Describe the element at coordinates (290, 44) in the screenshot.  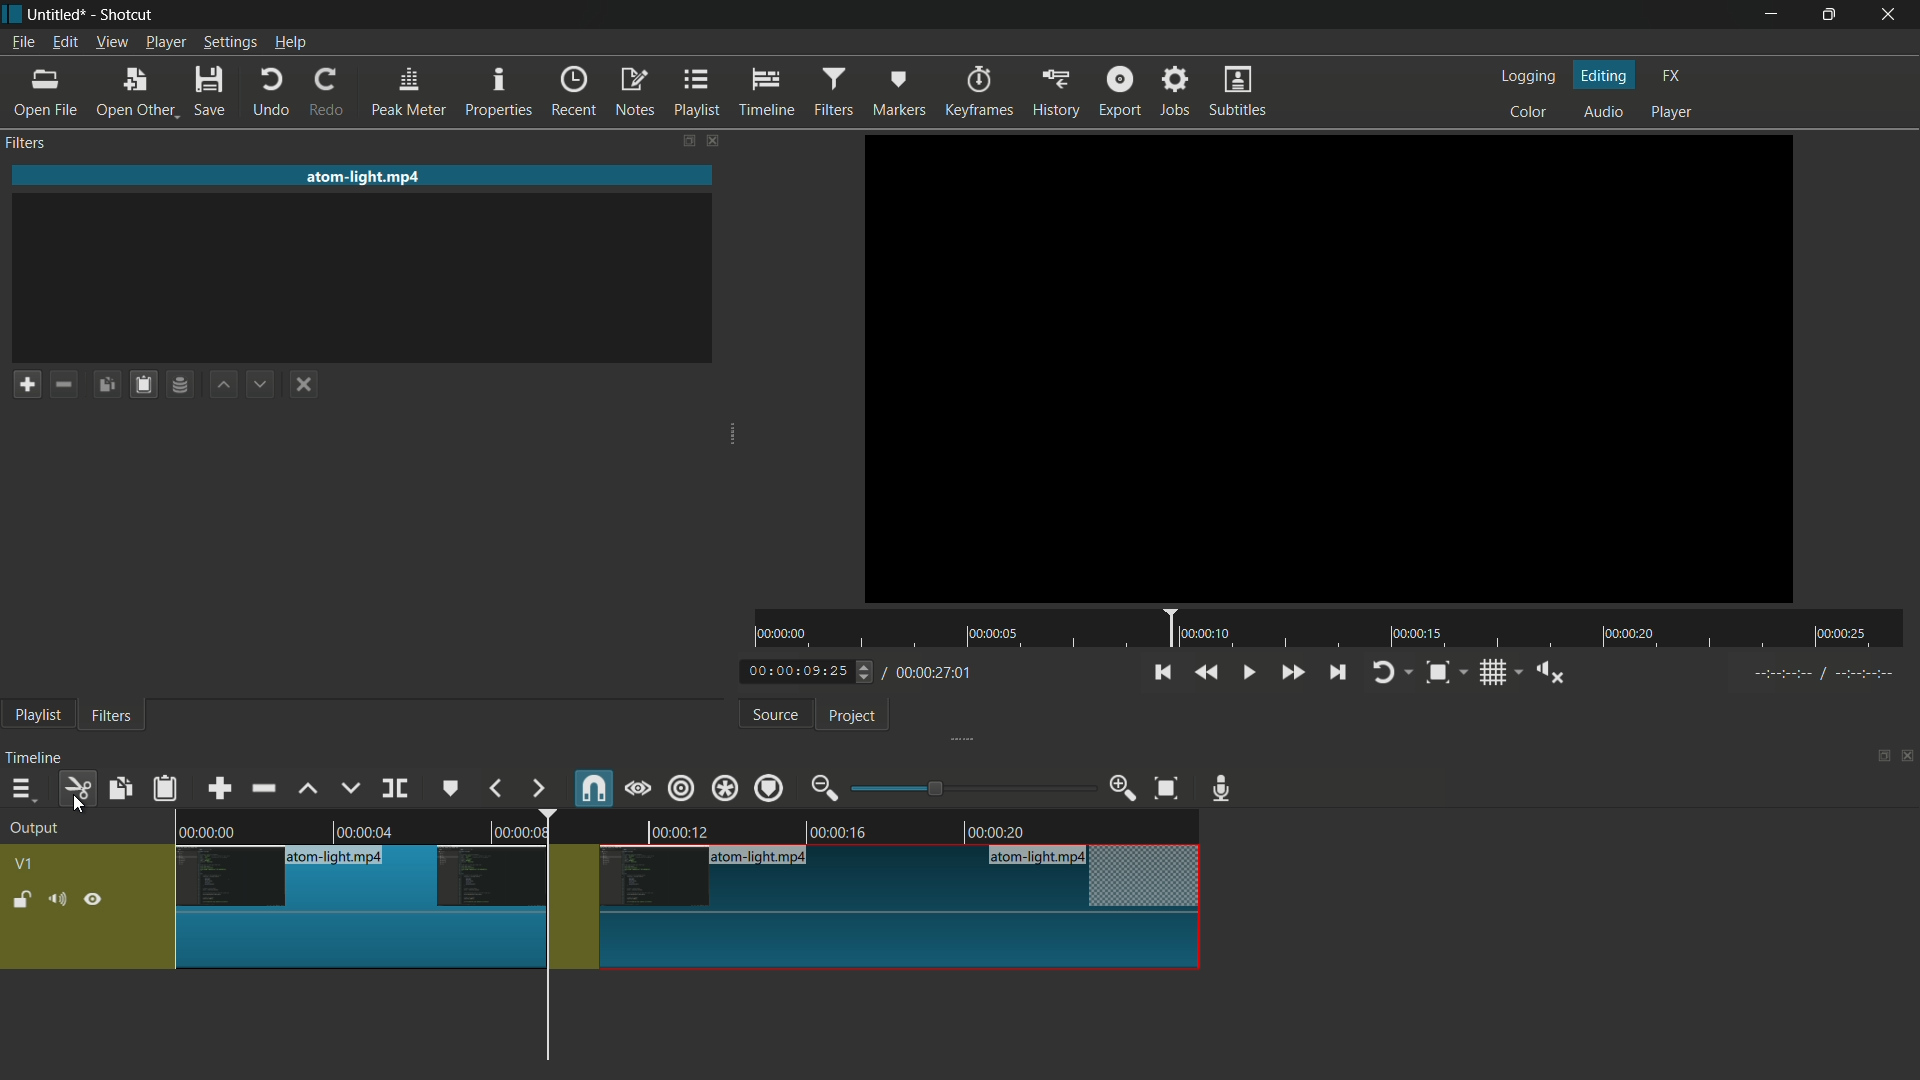
I see `help menu` at that location.